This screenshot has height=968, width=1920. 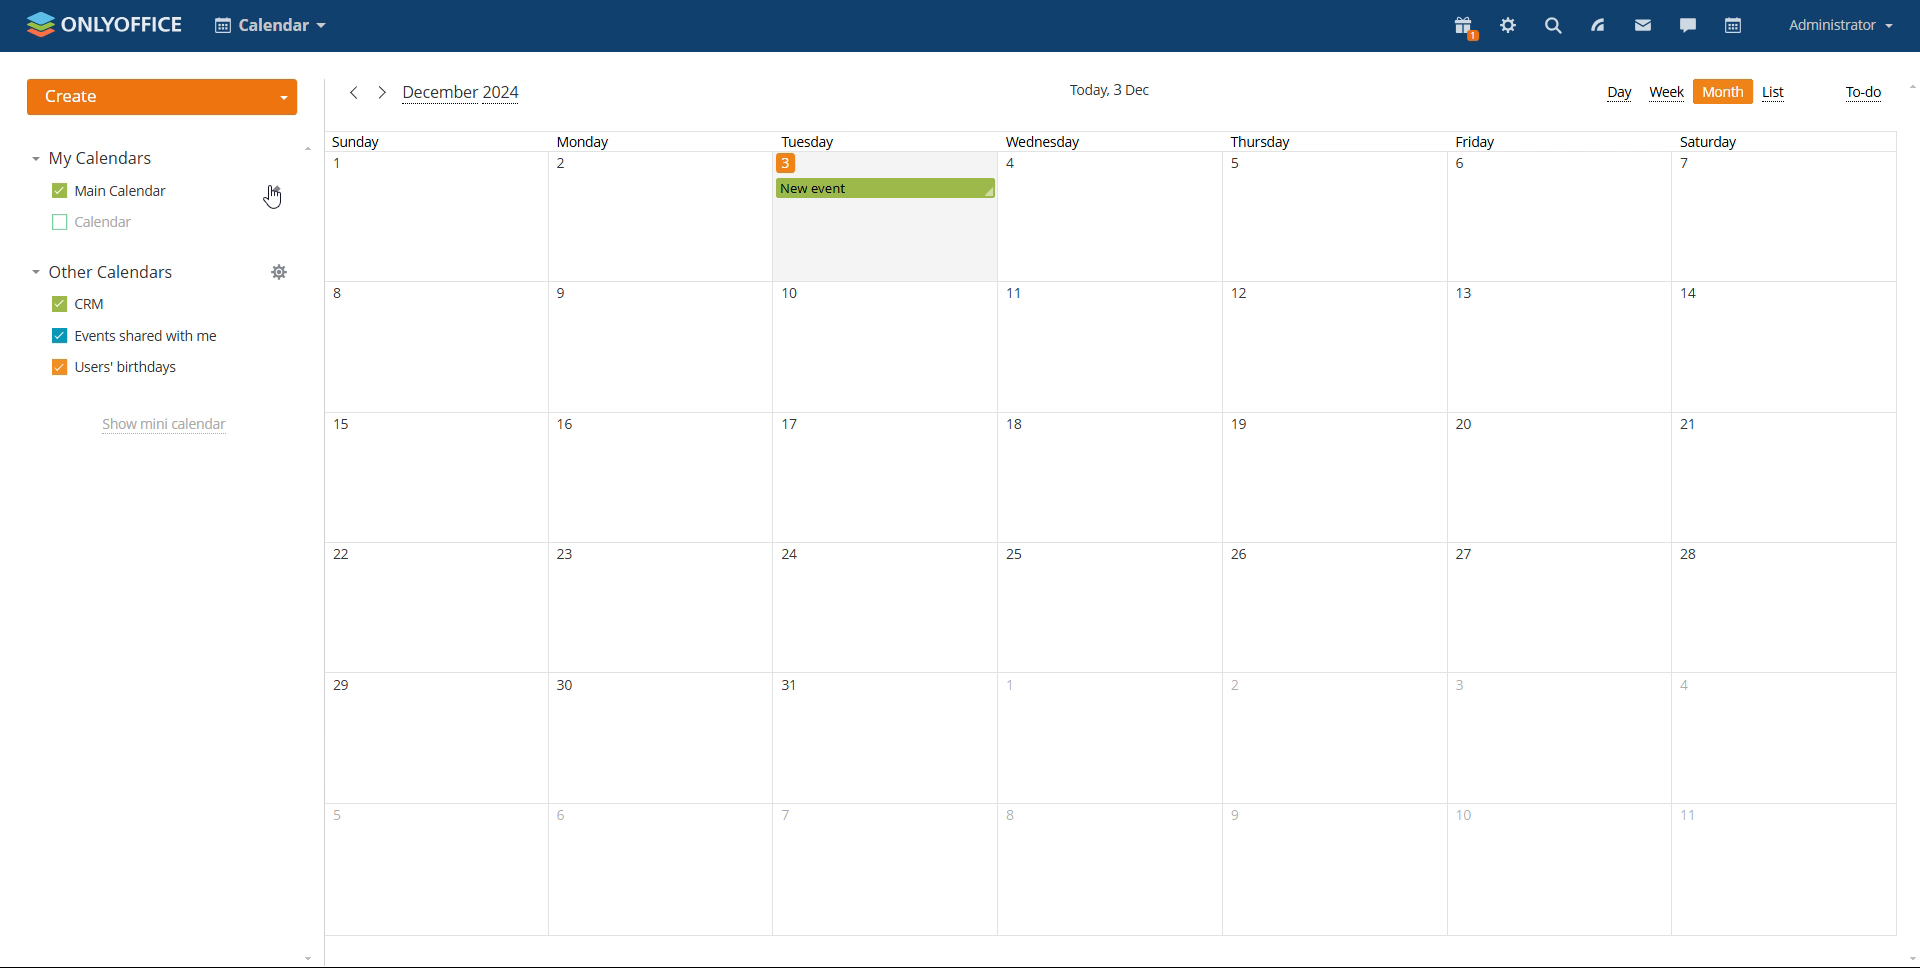 I want to click on existing event, so click(x=885, y=189).